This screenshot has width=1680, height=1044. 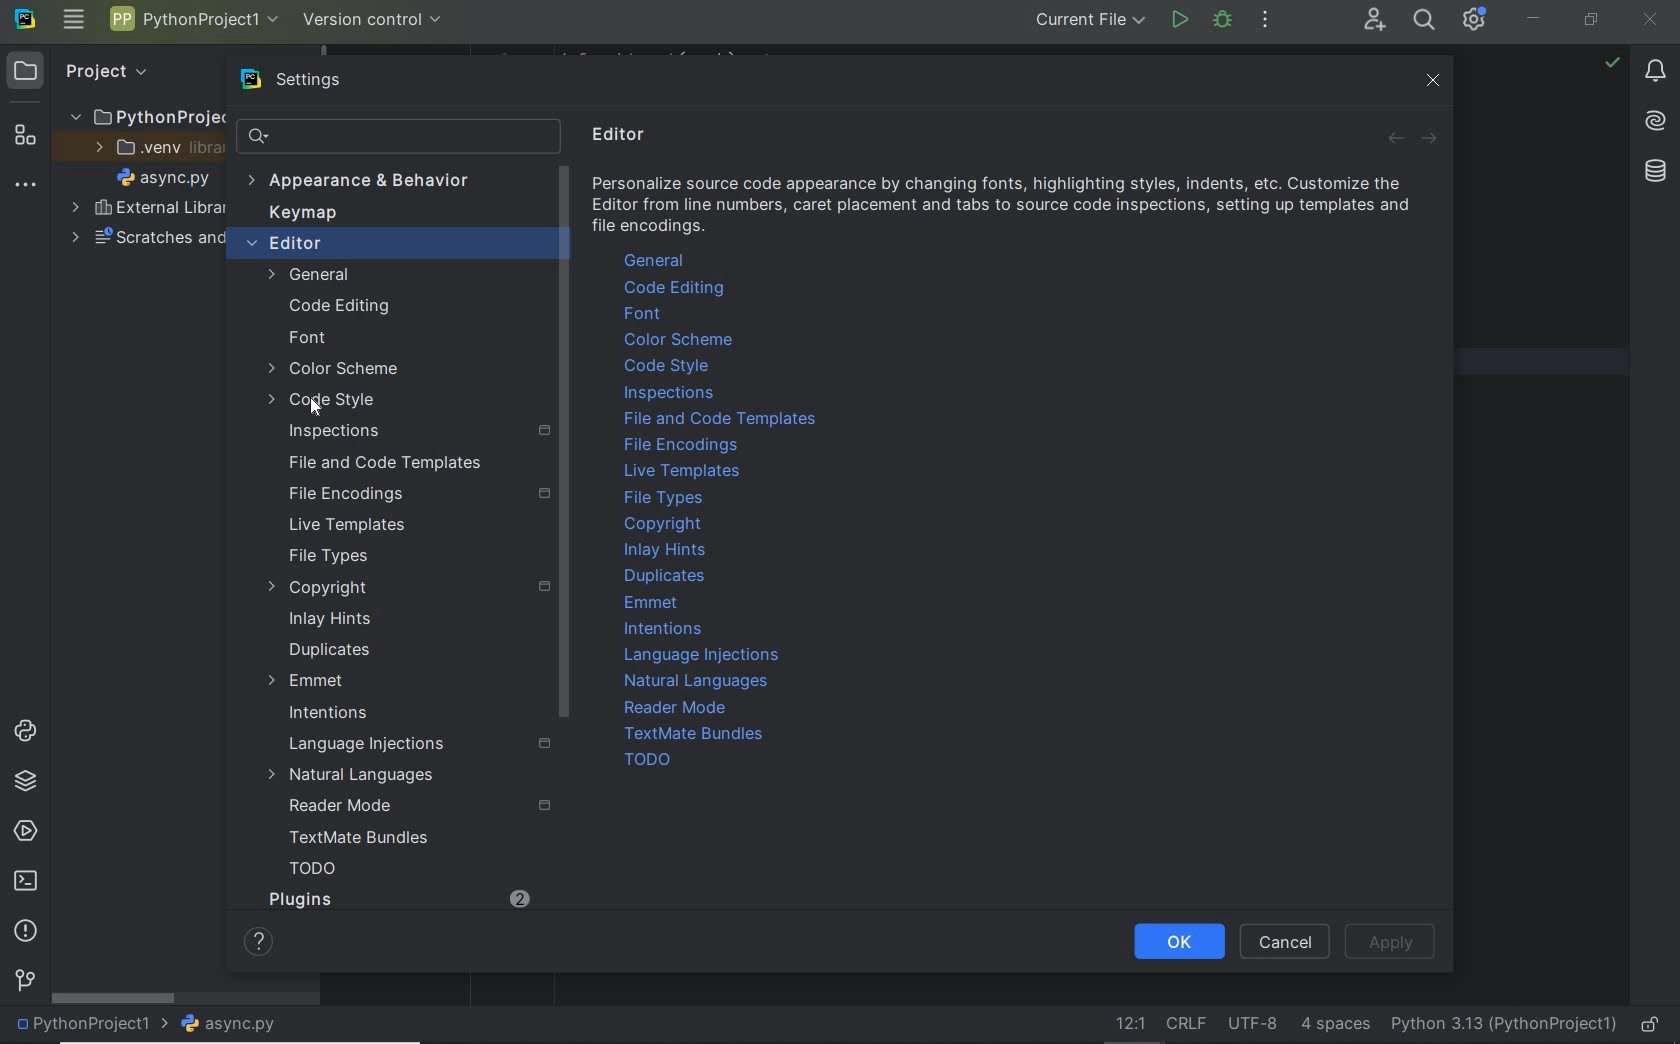 I want to click on Natural Languages, so click(x=699, y=682).